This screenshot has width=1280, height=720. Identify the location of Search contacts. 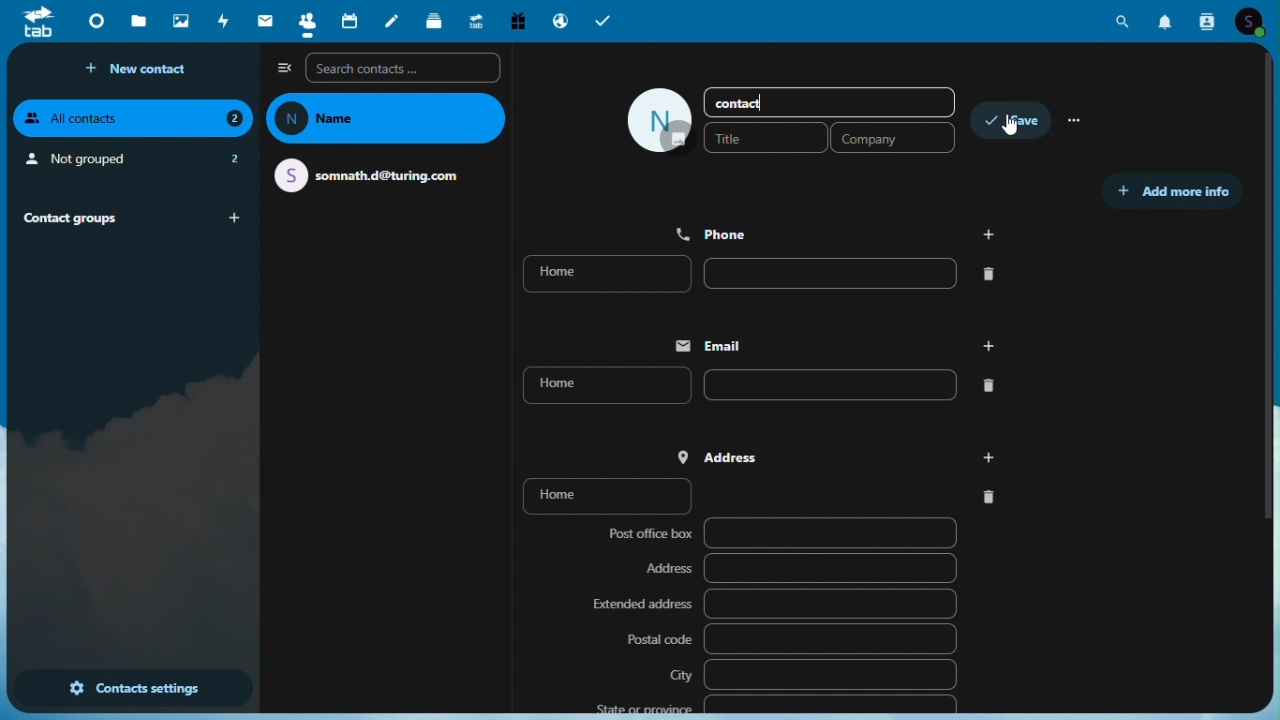
(404, 68).